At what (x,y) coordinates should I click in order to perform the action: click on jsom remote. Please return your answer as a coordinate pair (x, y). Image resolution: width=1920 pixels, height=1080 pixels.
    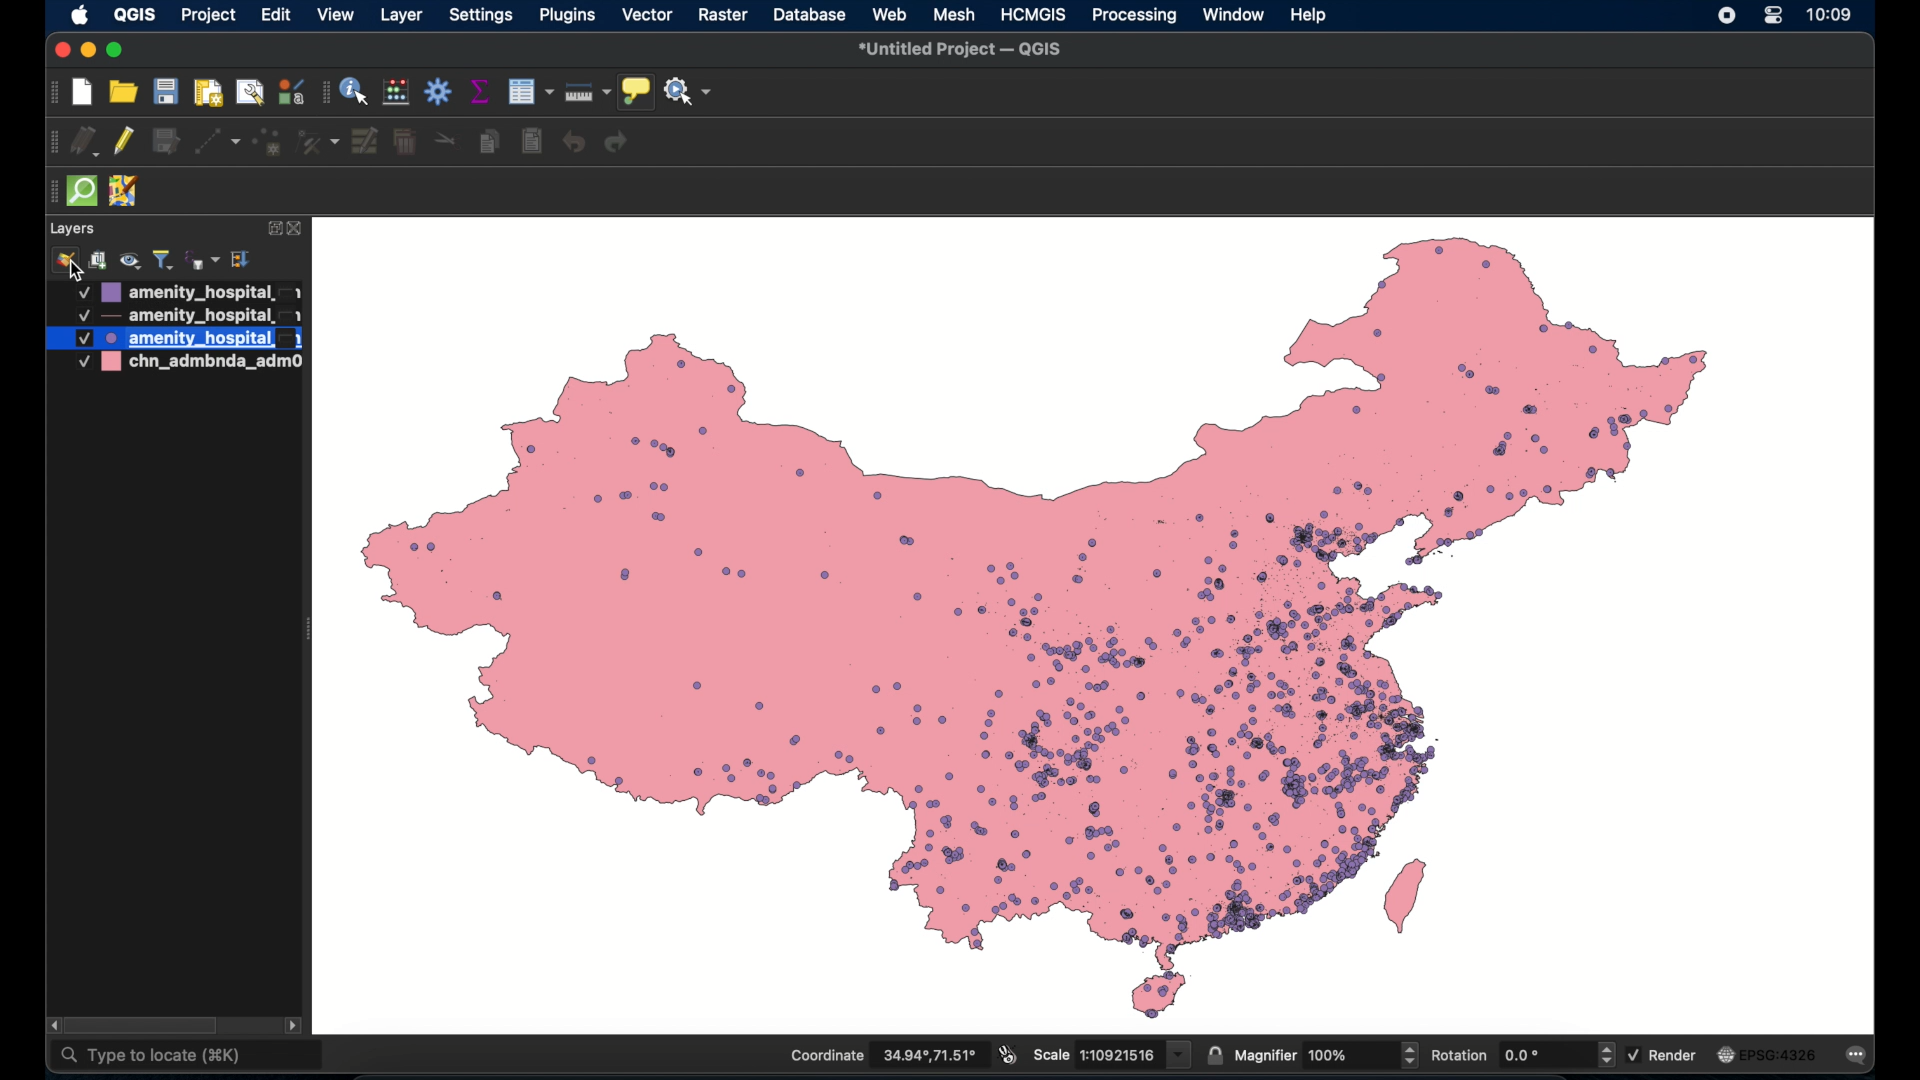
    Looking at the image, I should click on (127, 193).